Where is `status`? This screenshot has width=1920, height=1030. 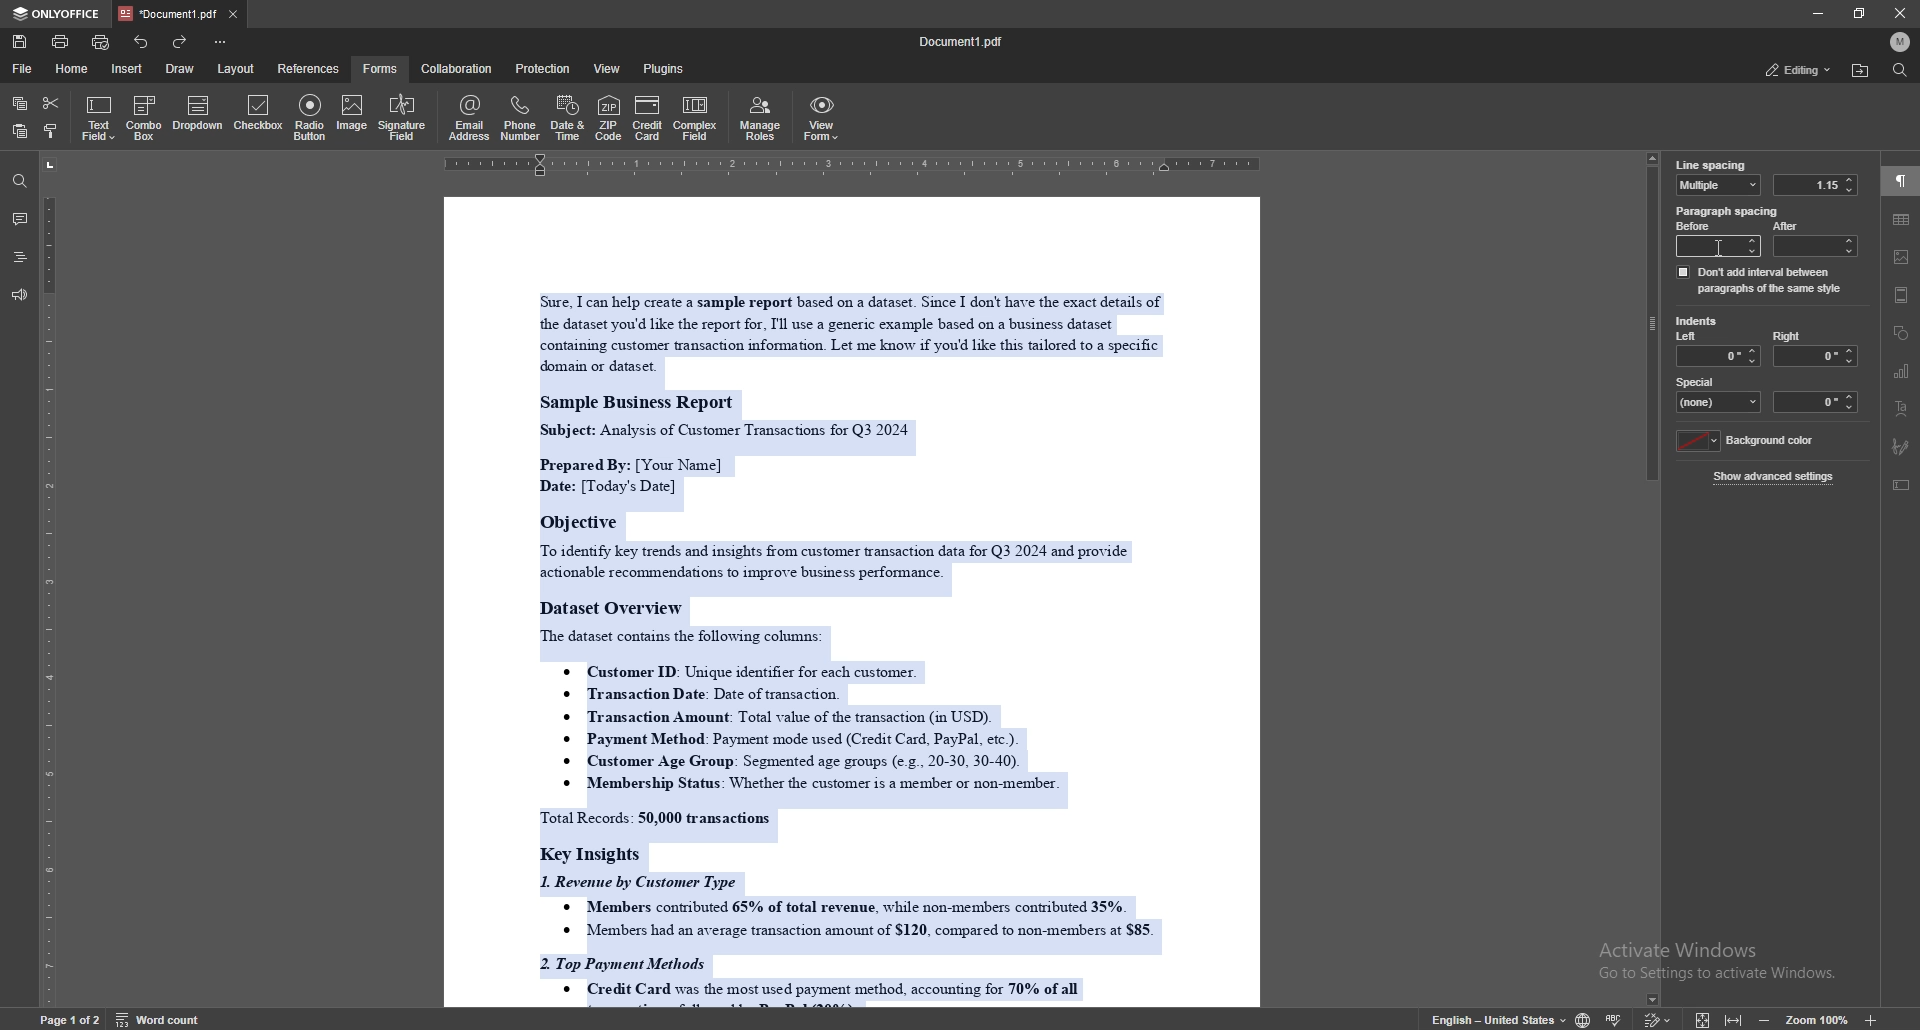
status is located at coordinates (1797, 69).